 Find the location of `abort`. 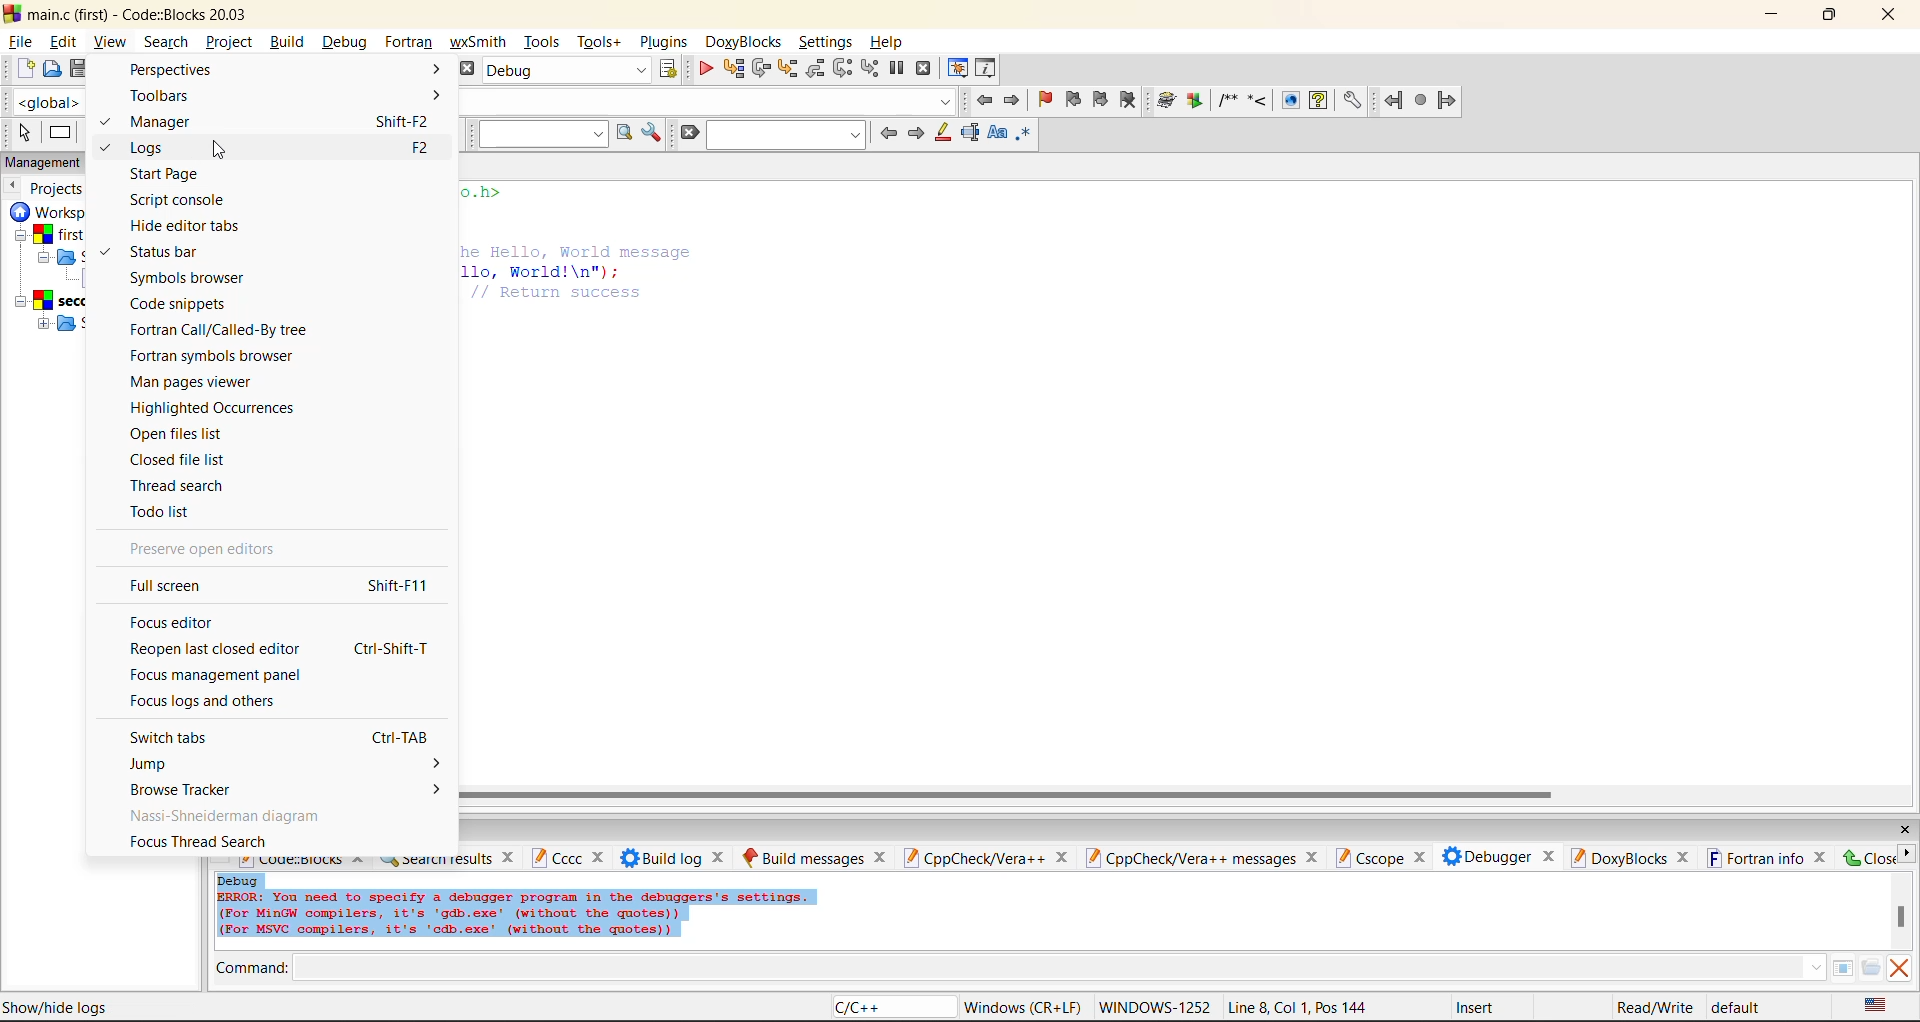

abort is located at coordinates (468, 69).